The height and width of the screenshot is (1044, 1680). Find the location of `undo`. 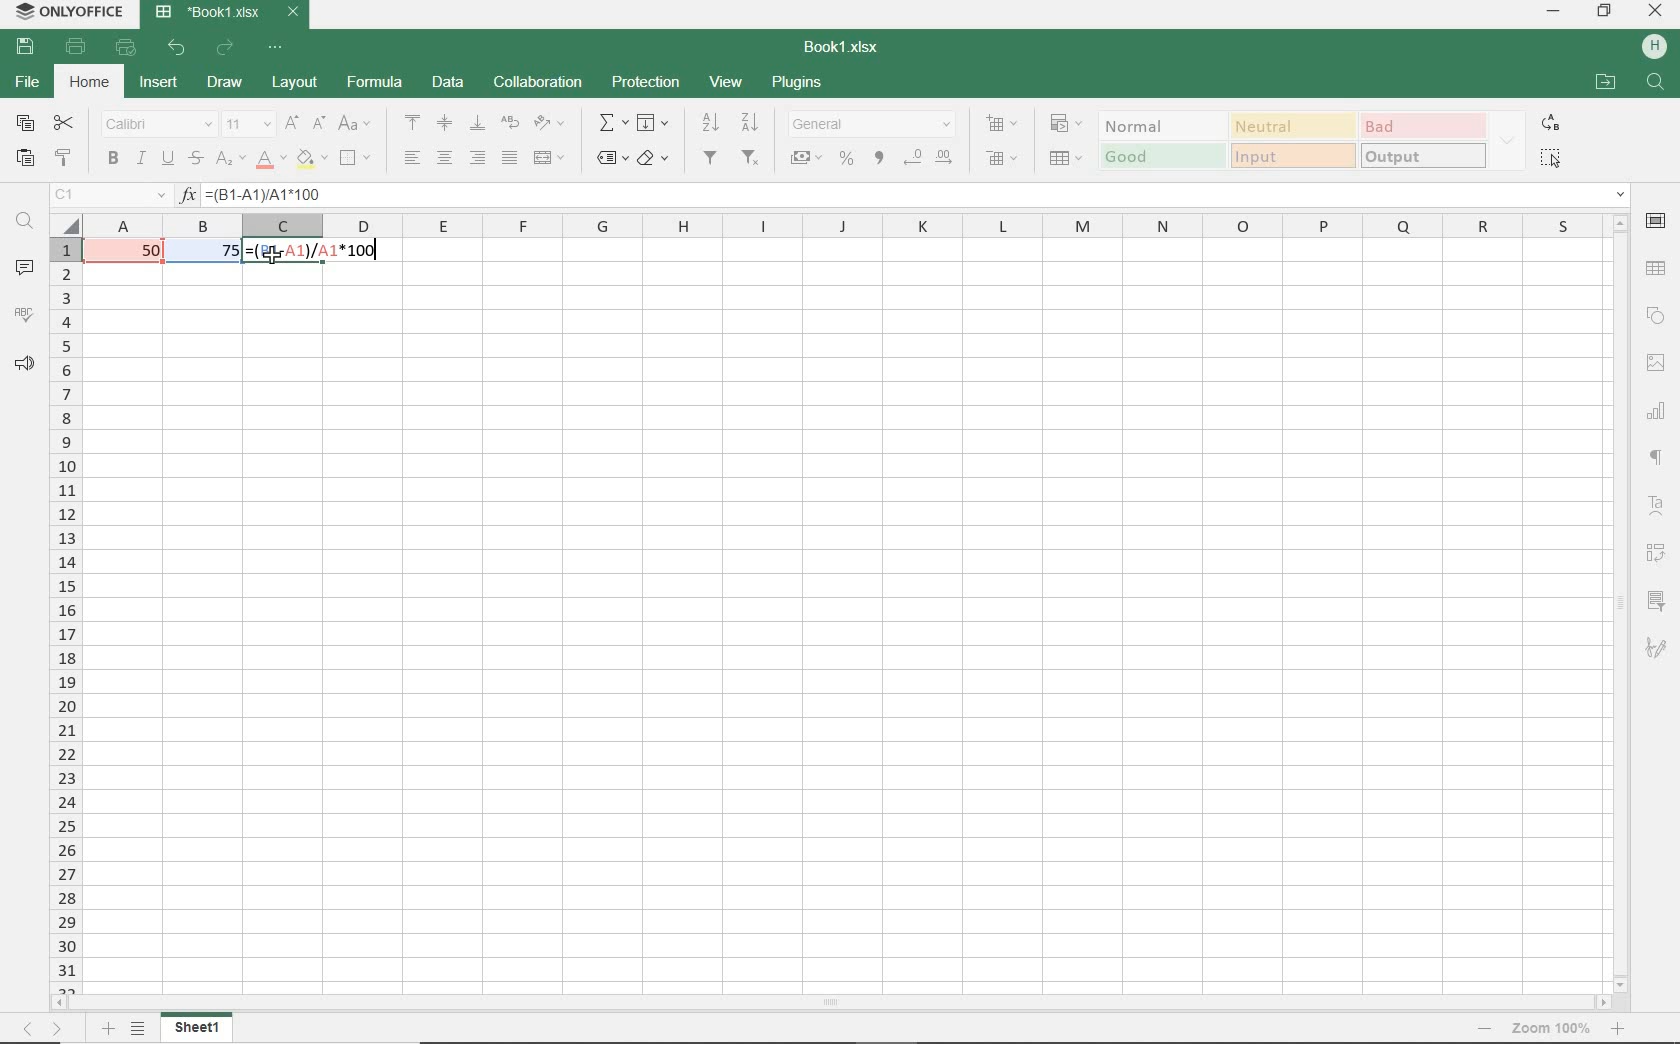

undo is located at coordinates (177, 50).